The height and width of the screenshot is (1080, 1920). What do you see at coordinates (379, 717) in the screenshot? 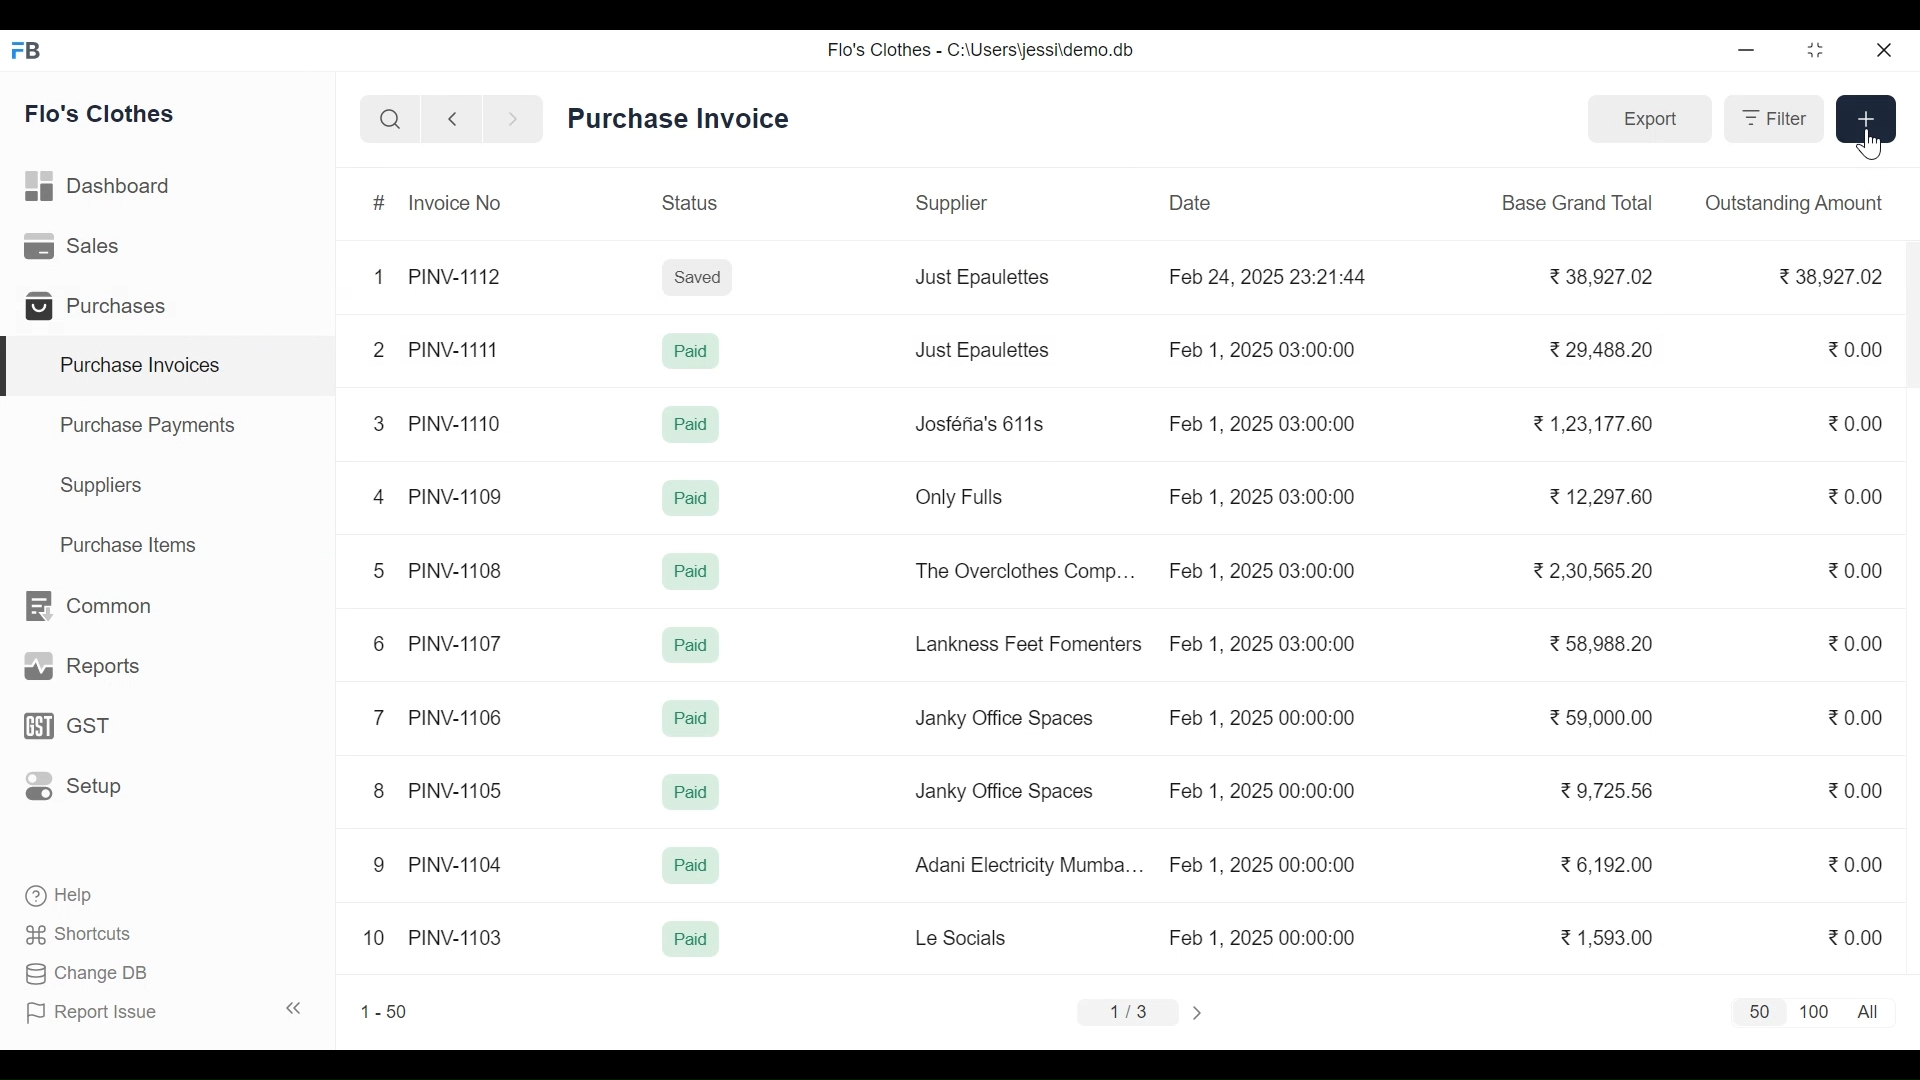
I see `7` at bounding box center [379, 717].